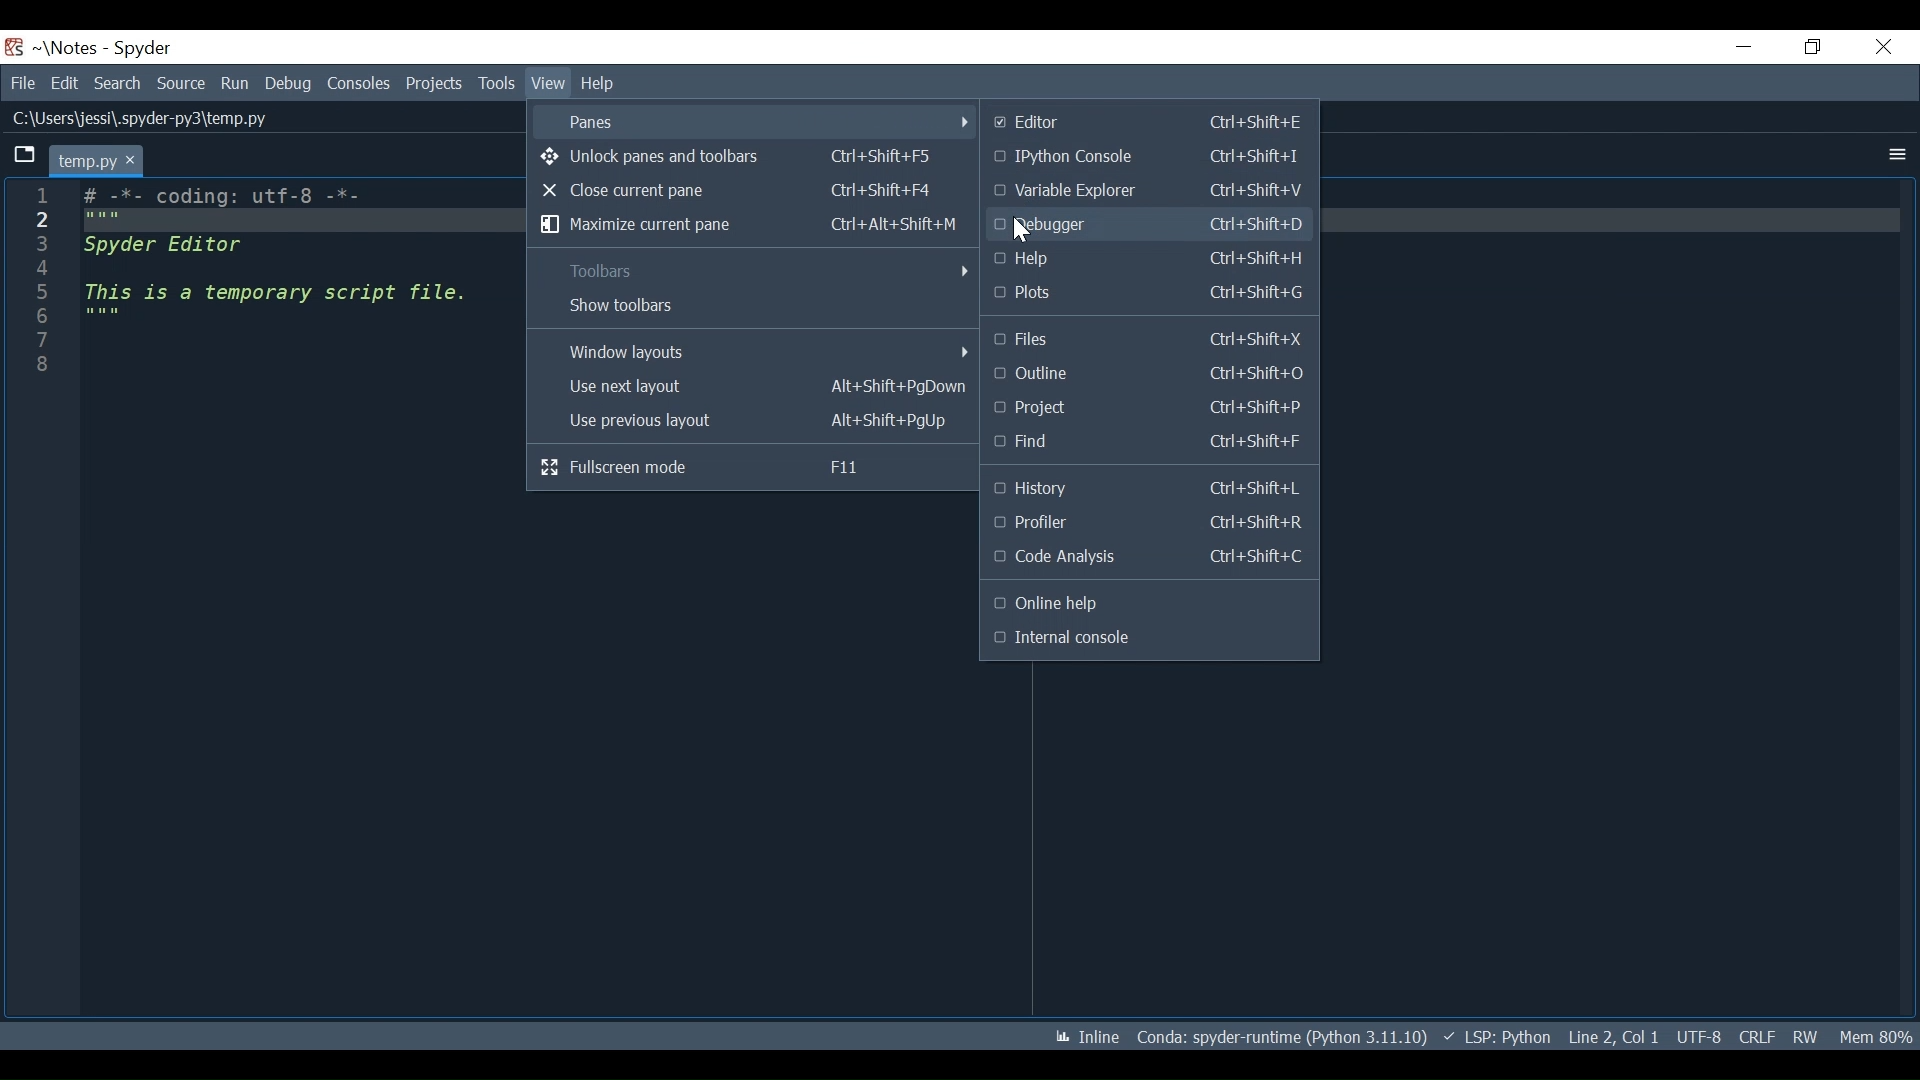 The image size is (1920, 1080). What do you see at coordinates (600, 82) in the screenshot?
I see `Help` at bounding box center [600, 82].